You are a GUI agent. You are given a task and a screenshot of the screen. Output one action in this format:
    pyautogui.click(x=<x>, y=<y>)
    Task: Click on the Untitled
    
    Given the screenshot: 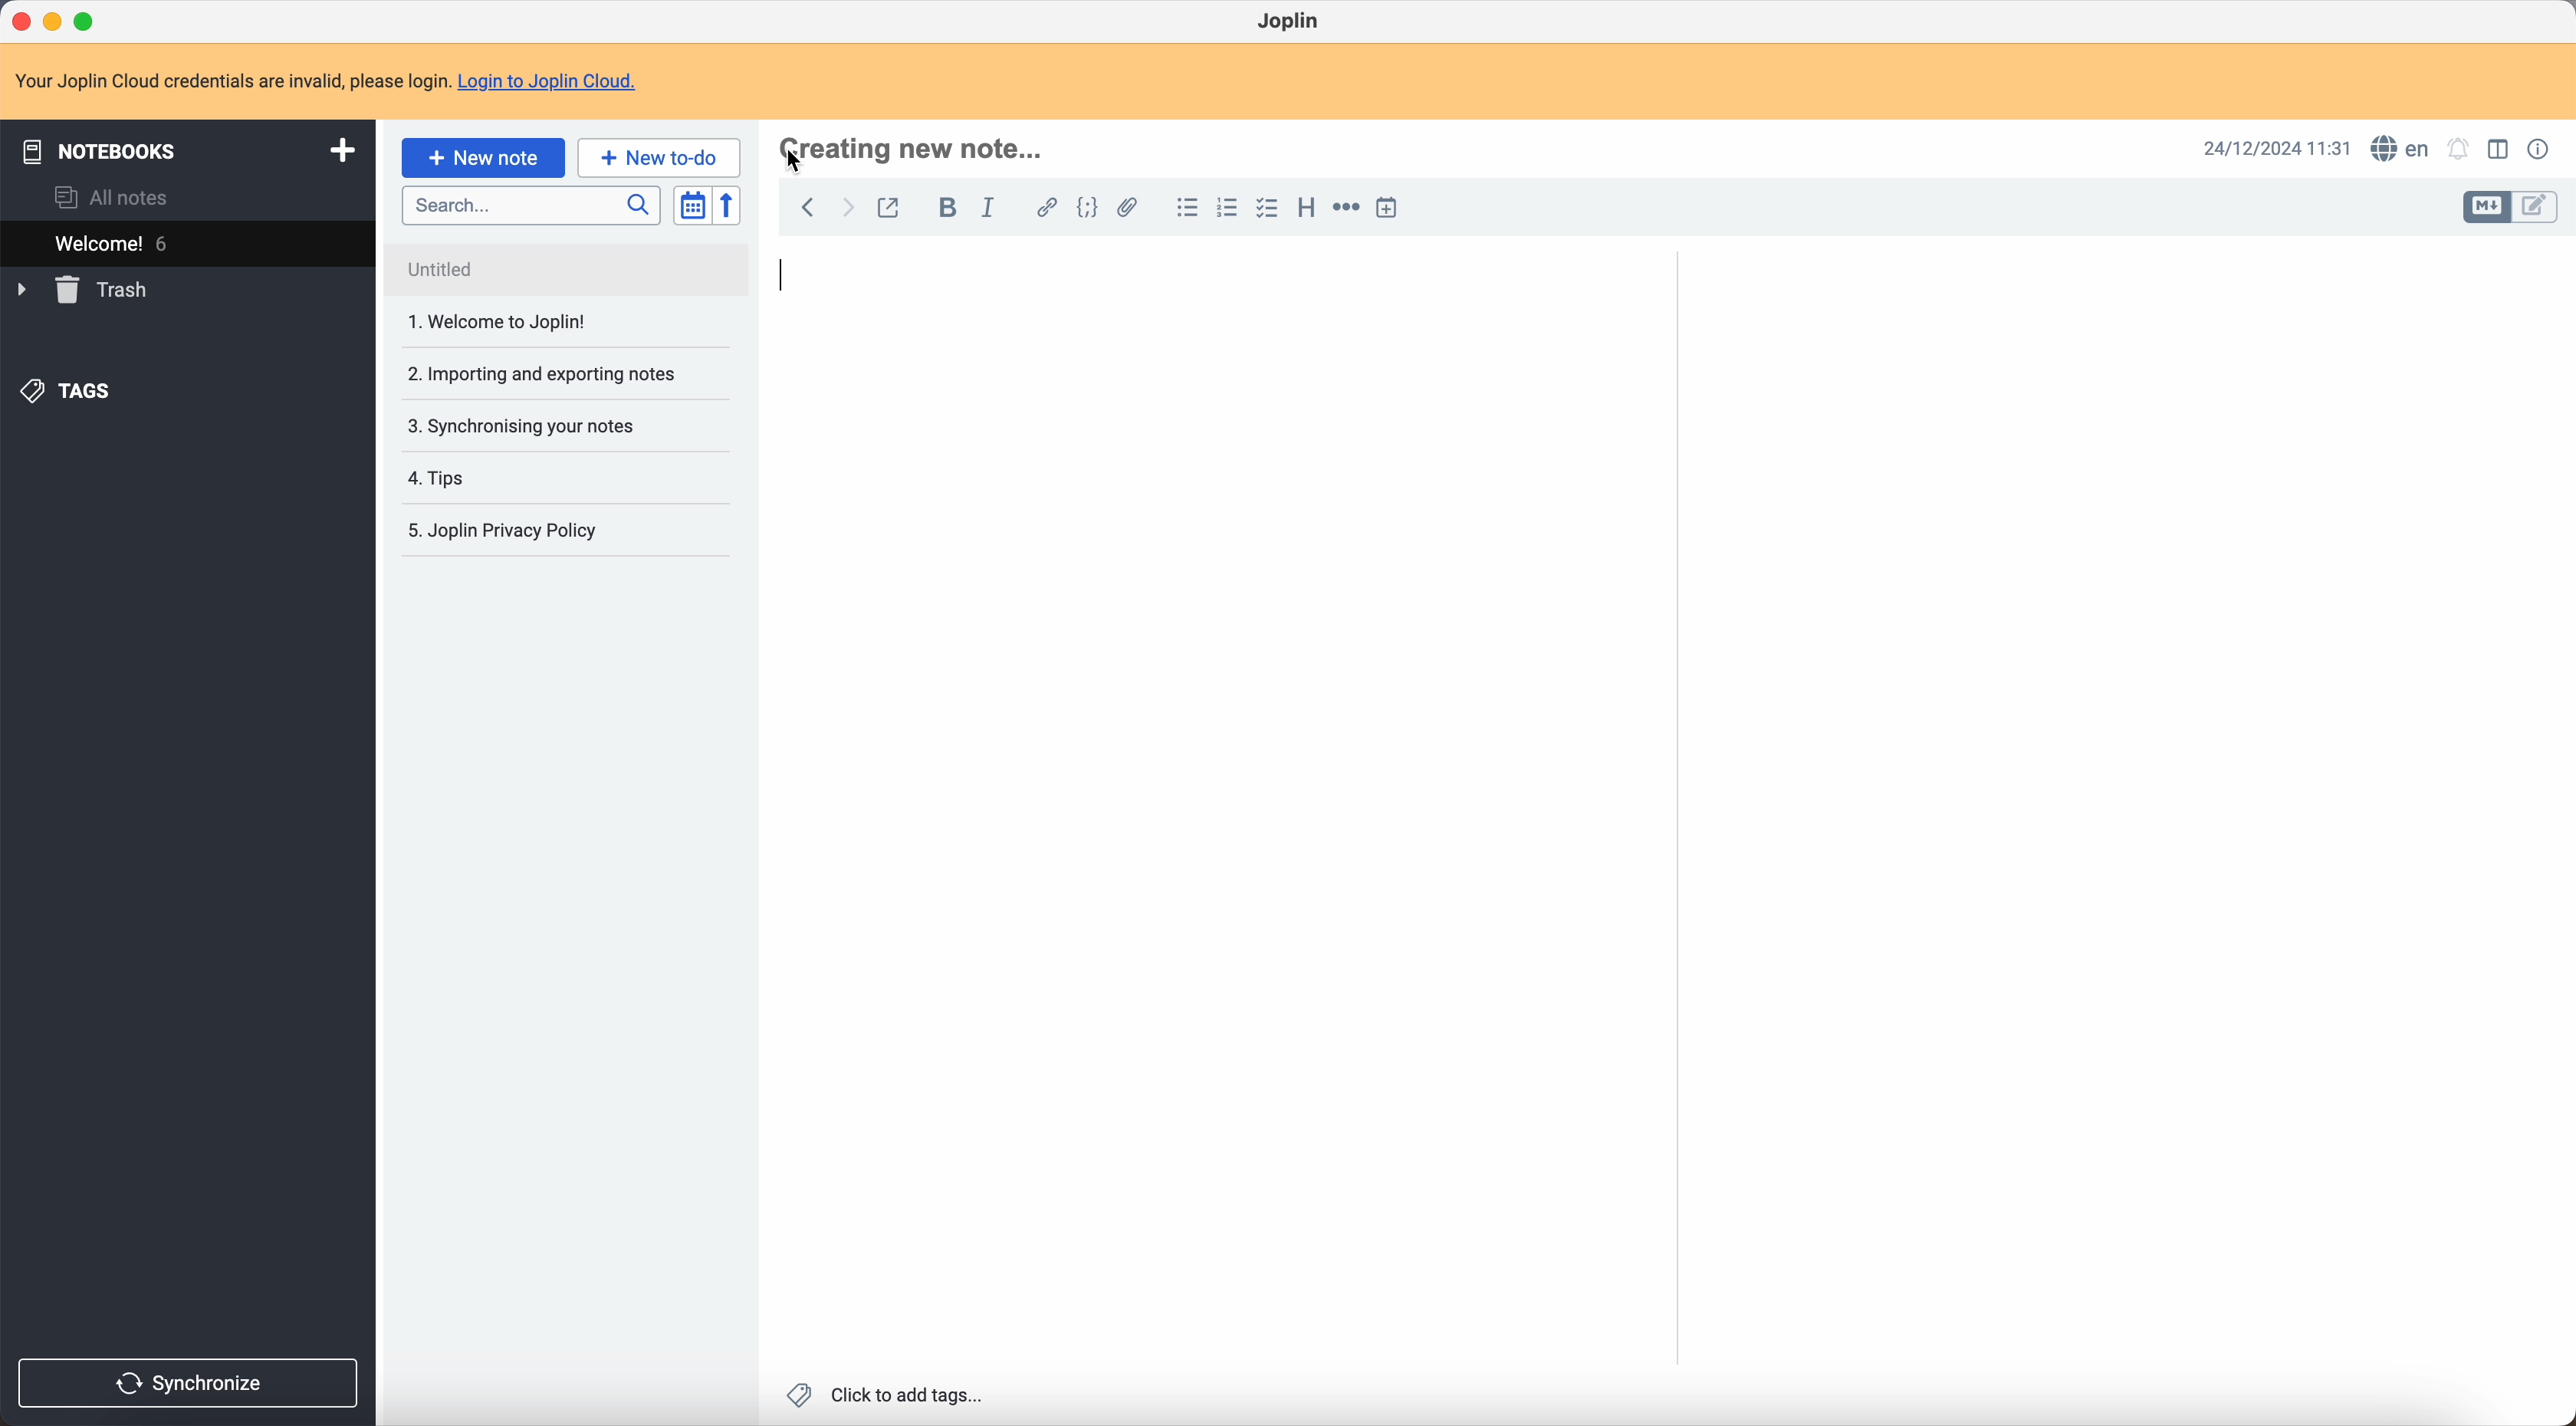 What is the action you would take?
    pyautogui.click(x=512, y=272)
    